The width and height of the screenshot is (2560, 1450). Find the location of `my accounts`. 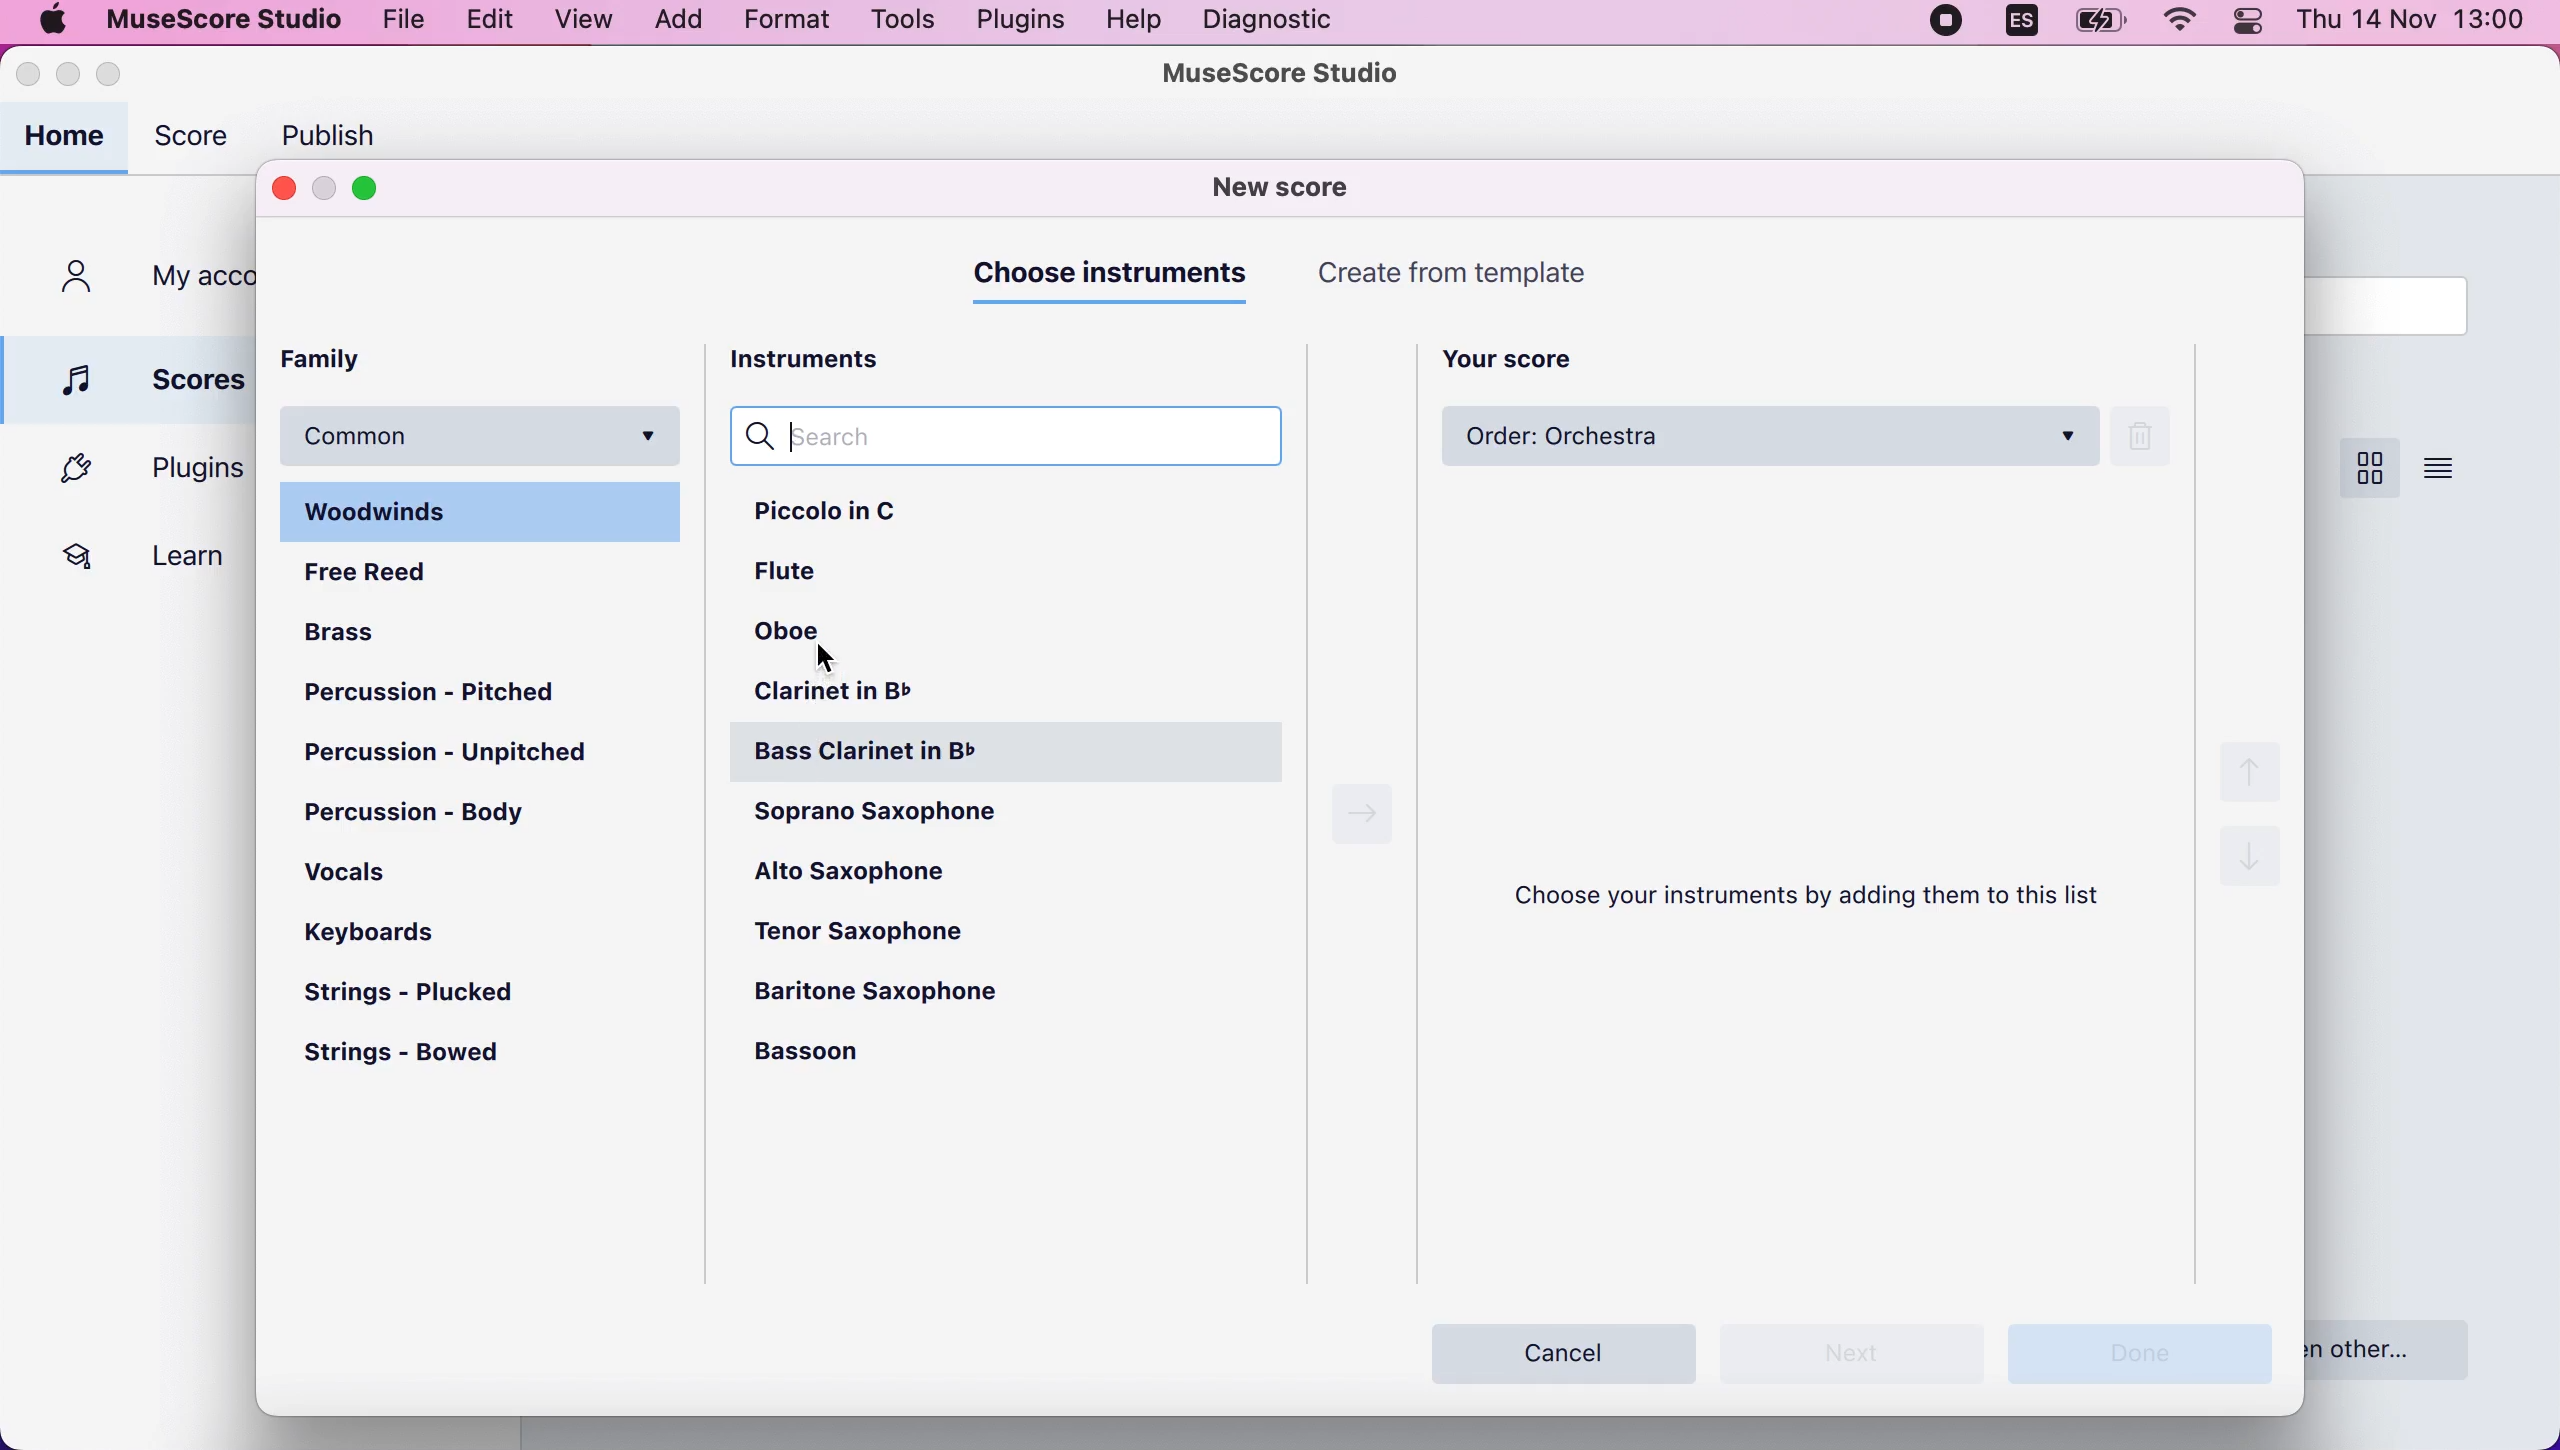

my accounts is located at coordinates (146, 280).